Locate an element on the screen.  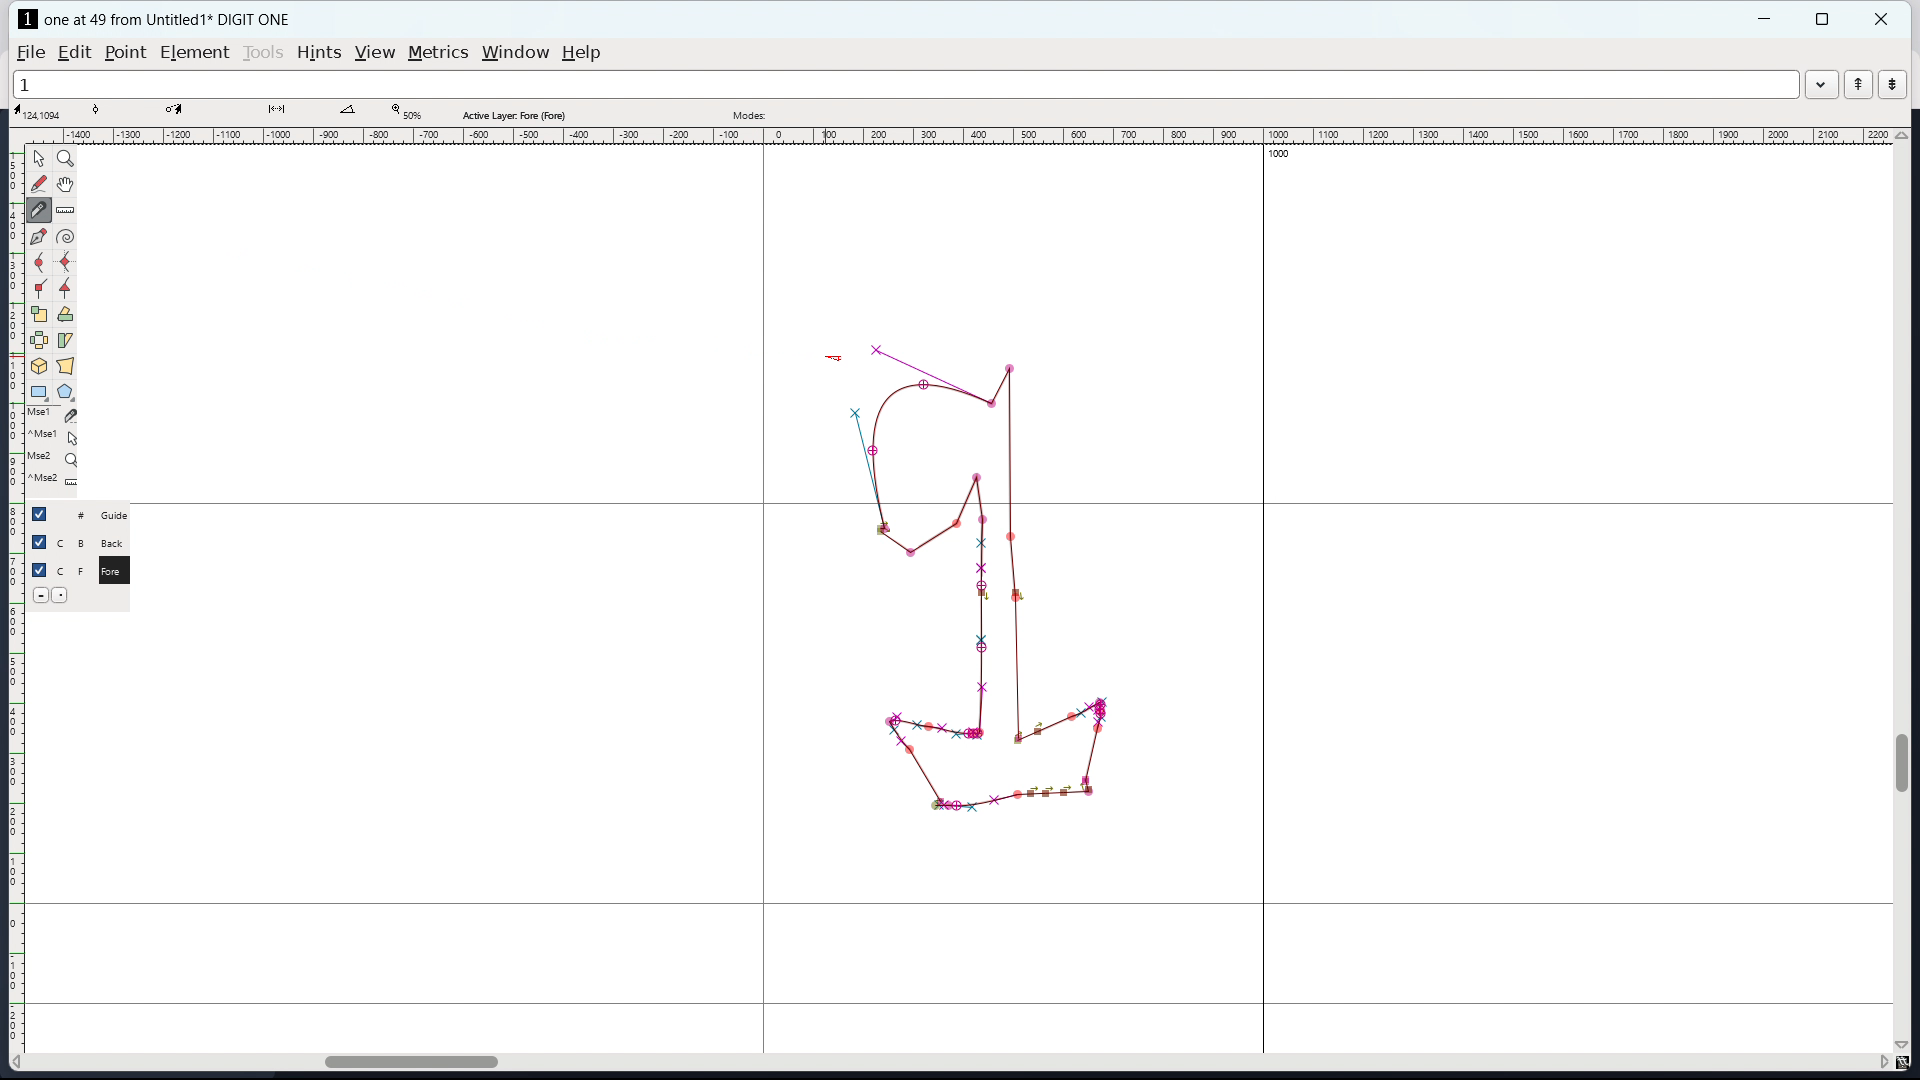
scroll up is located at coordinates (1902, 135).